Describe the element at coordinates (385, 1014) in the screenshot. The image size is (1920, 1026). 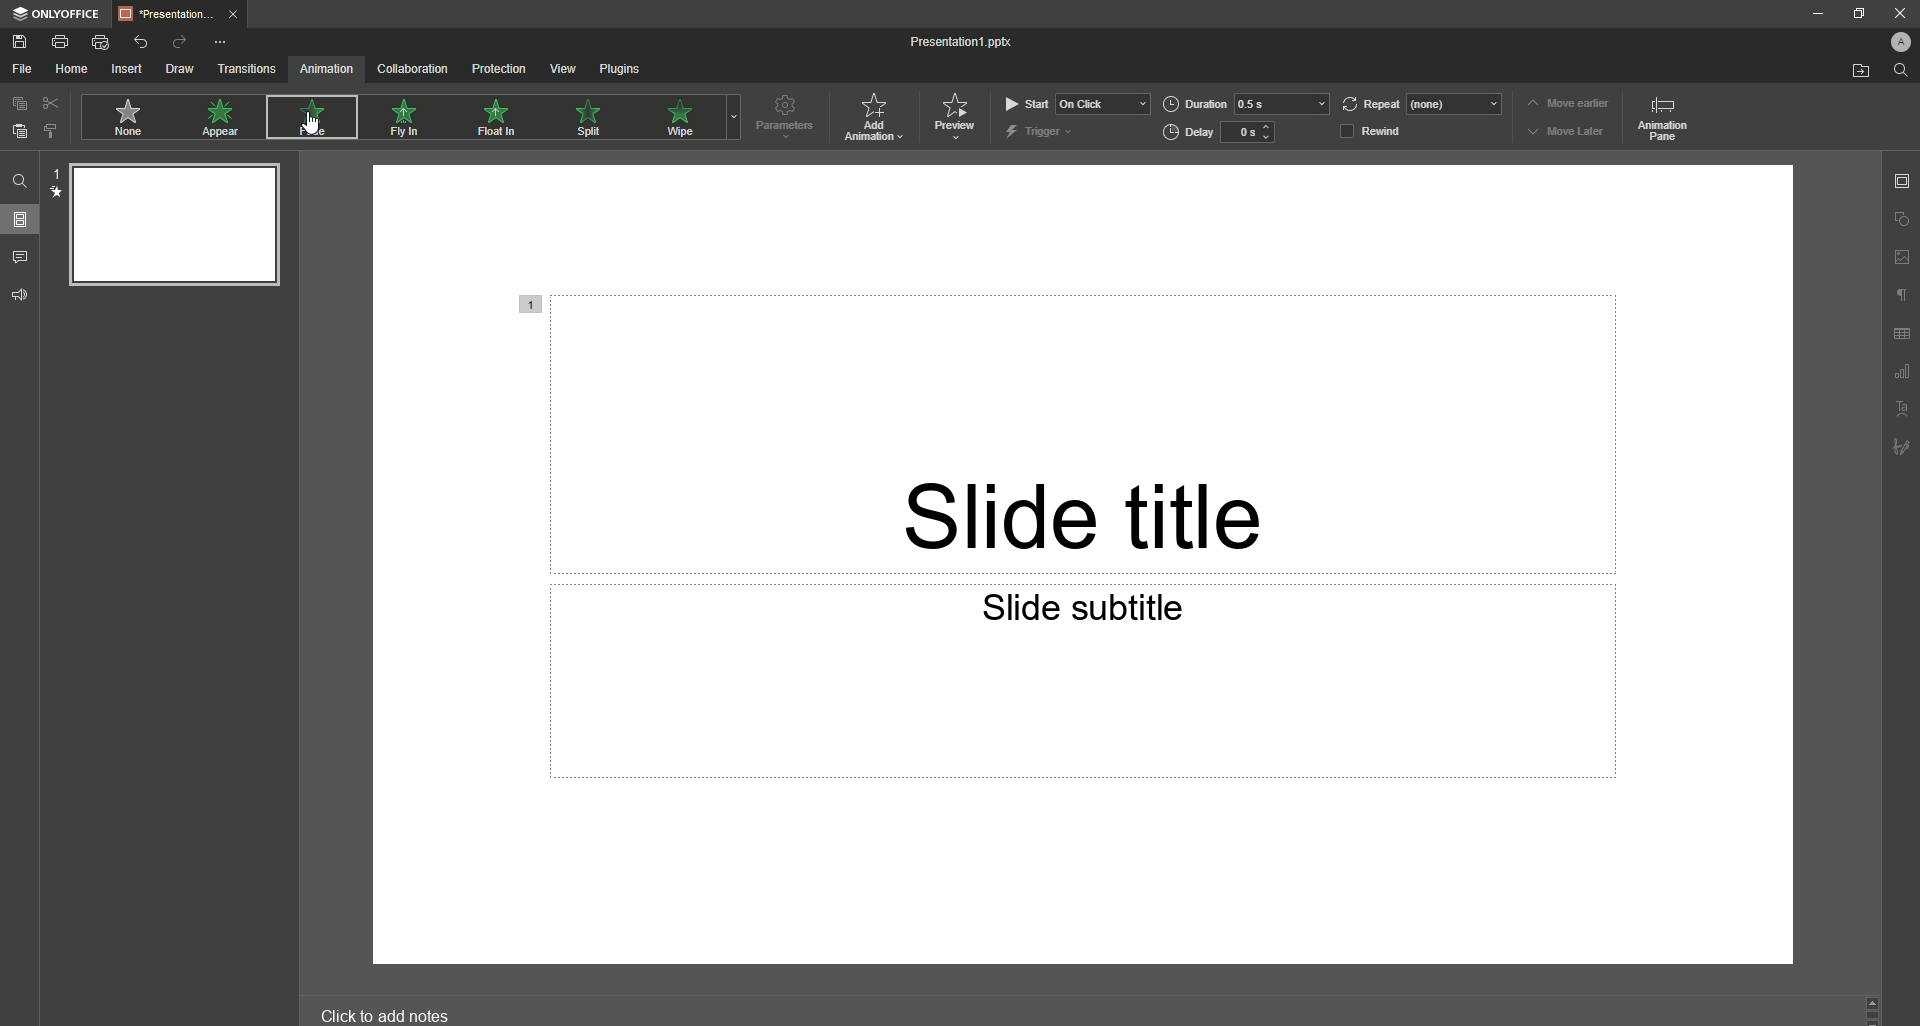
I see `Click to add notes` at that location.